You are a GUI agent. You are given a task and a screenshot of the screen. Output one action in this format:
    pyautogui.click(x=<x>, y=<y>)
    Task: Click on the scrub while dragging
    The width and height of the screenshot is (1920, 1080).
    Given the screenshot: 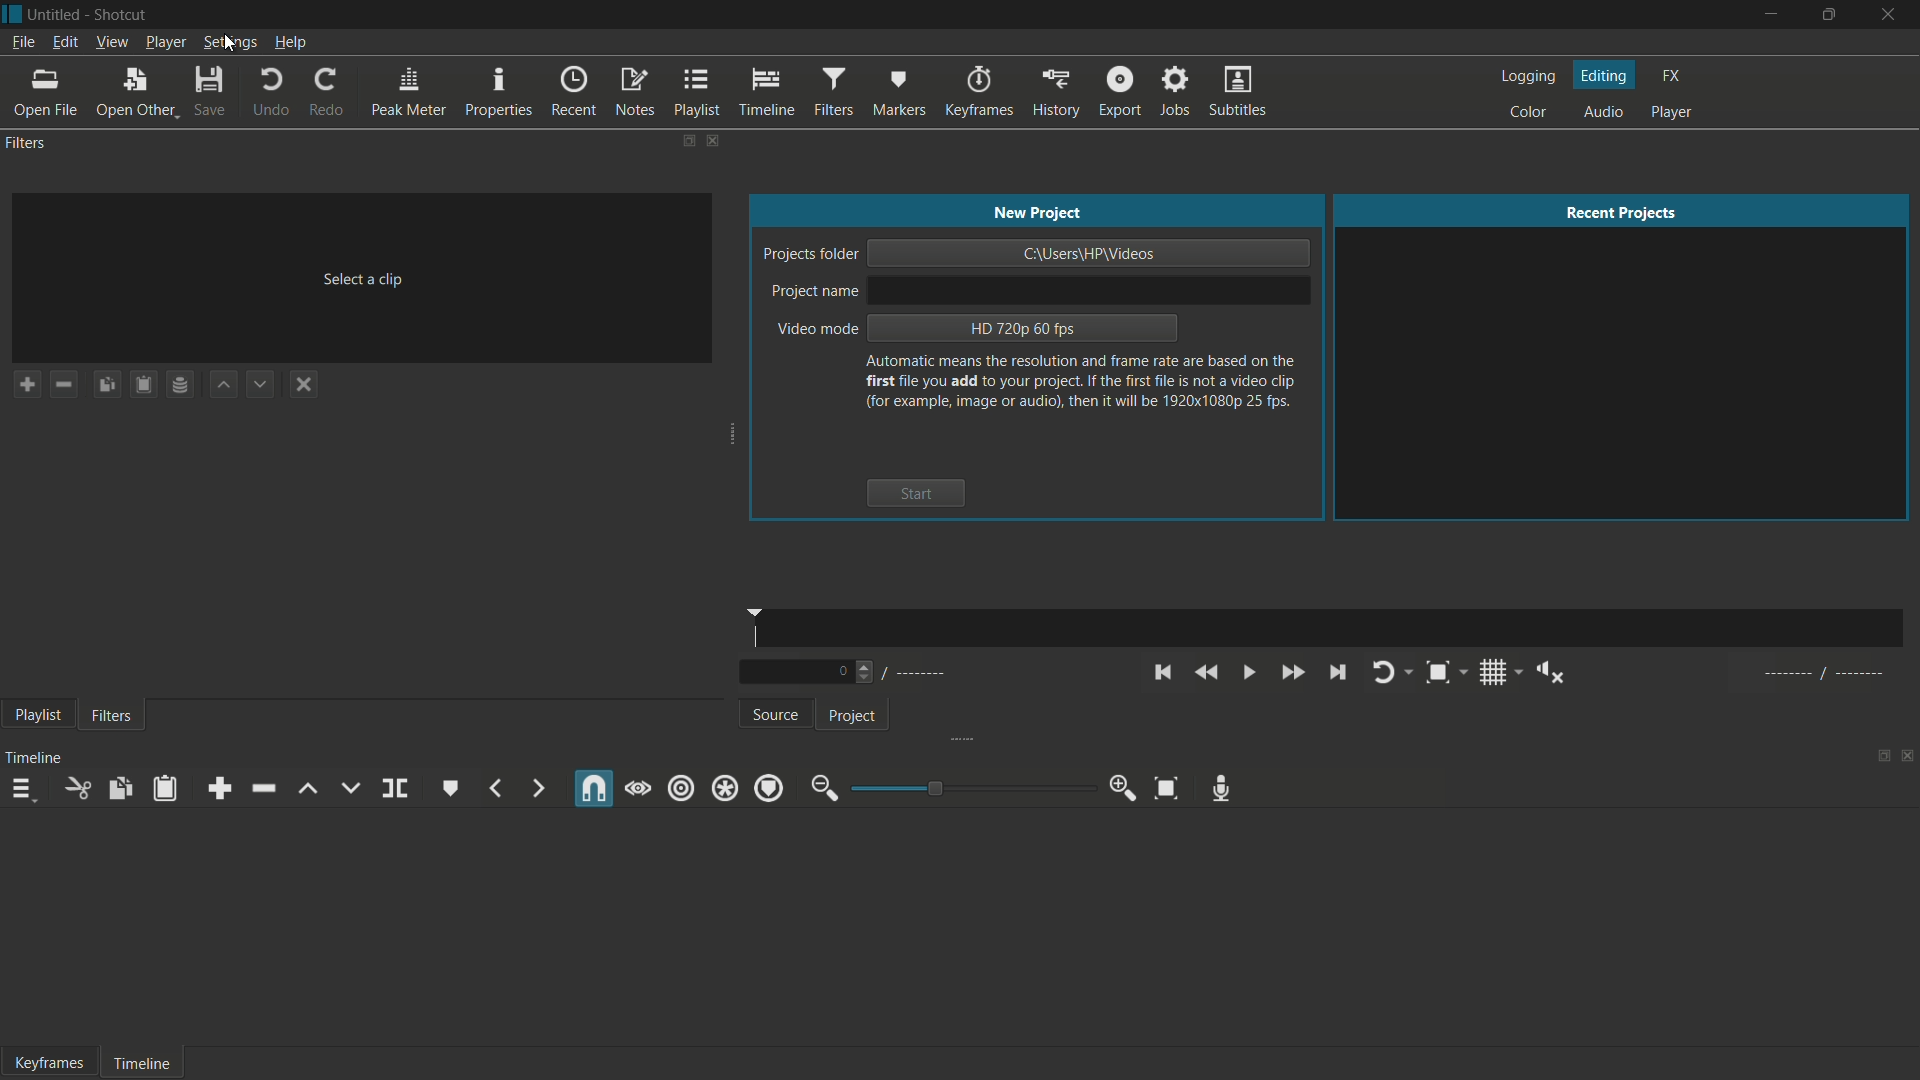 What is the action you would take?
    pyautogui.click(x=638, y=788)
    